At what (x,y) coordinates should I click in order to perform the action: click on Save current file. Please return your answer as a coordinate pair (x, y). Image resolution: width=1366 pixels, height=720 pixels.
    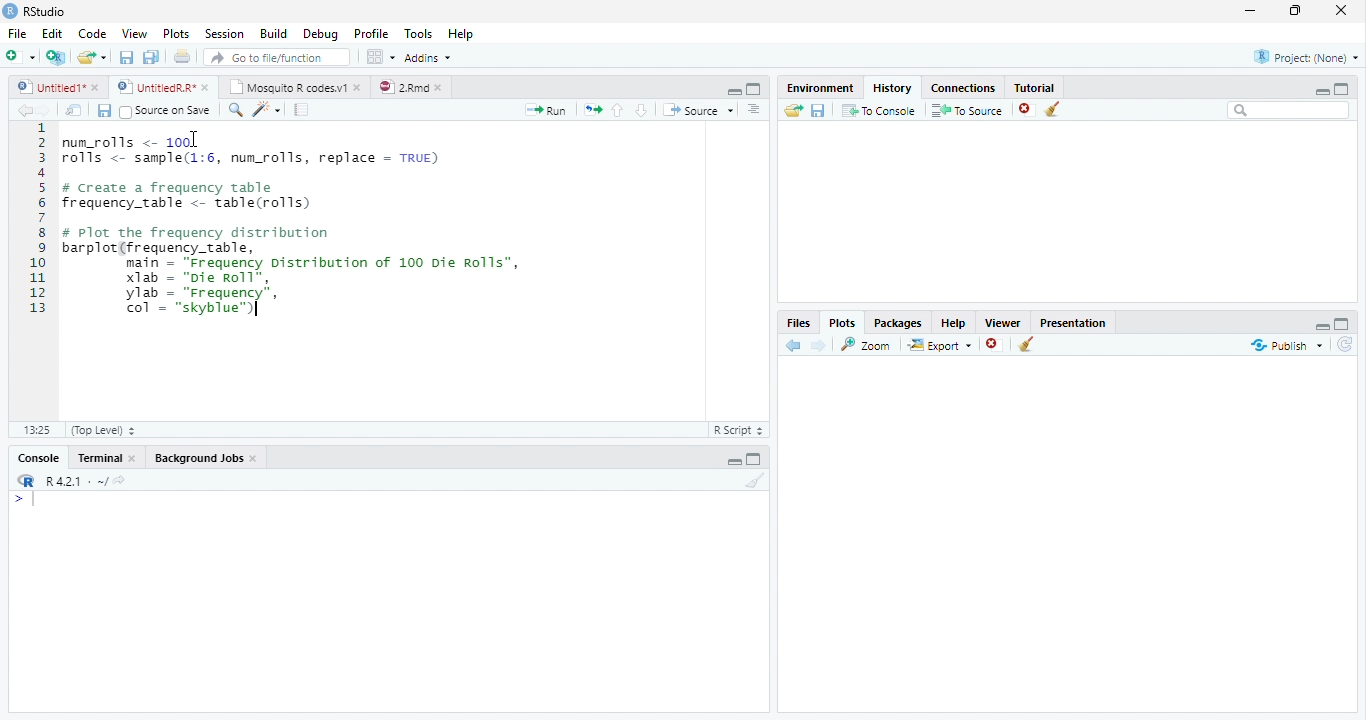
    Looking at the image, I should click on (126, 57).